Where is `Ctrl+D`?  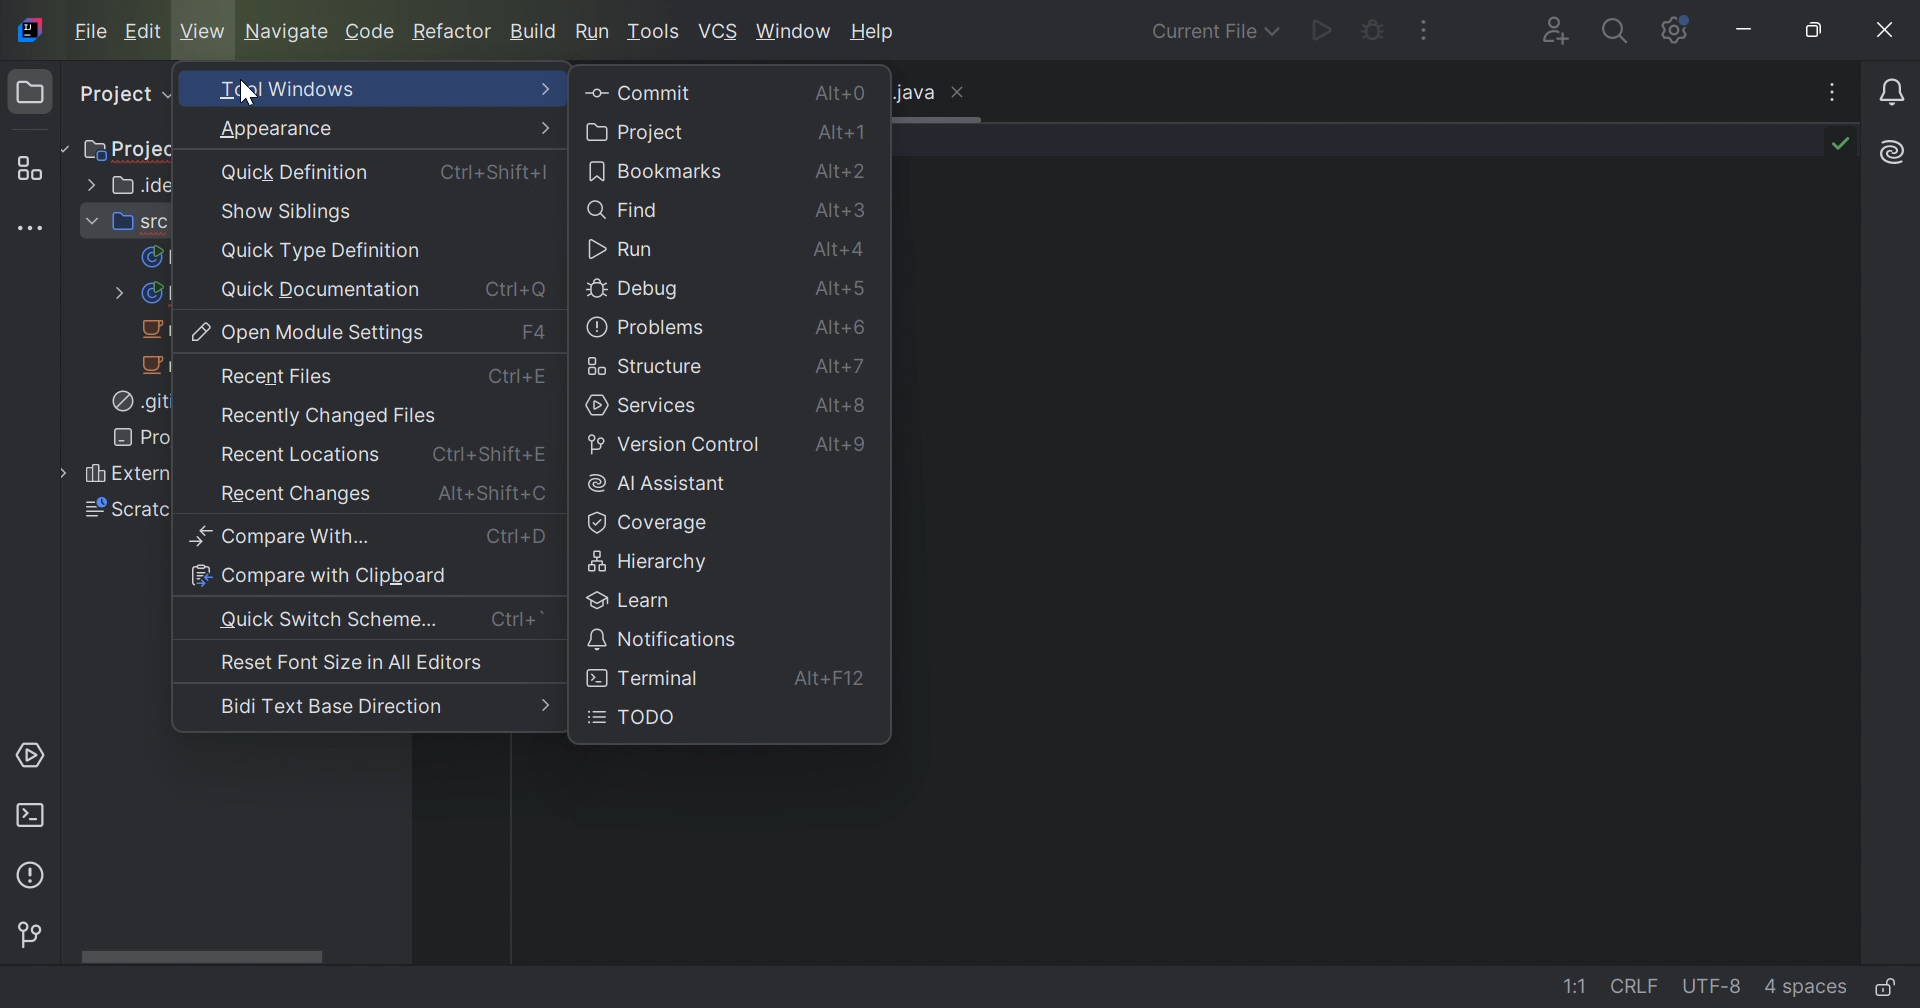 Ctrl+D is located at coordinates (517, 537).